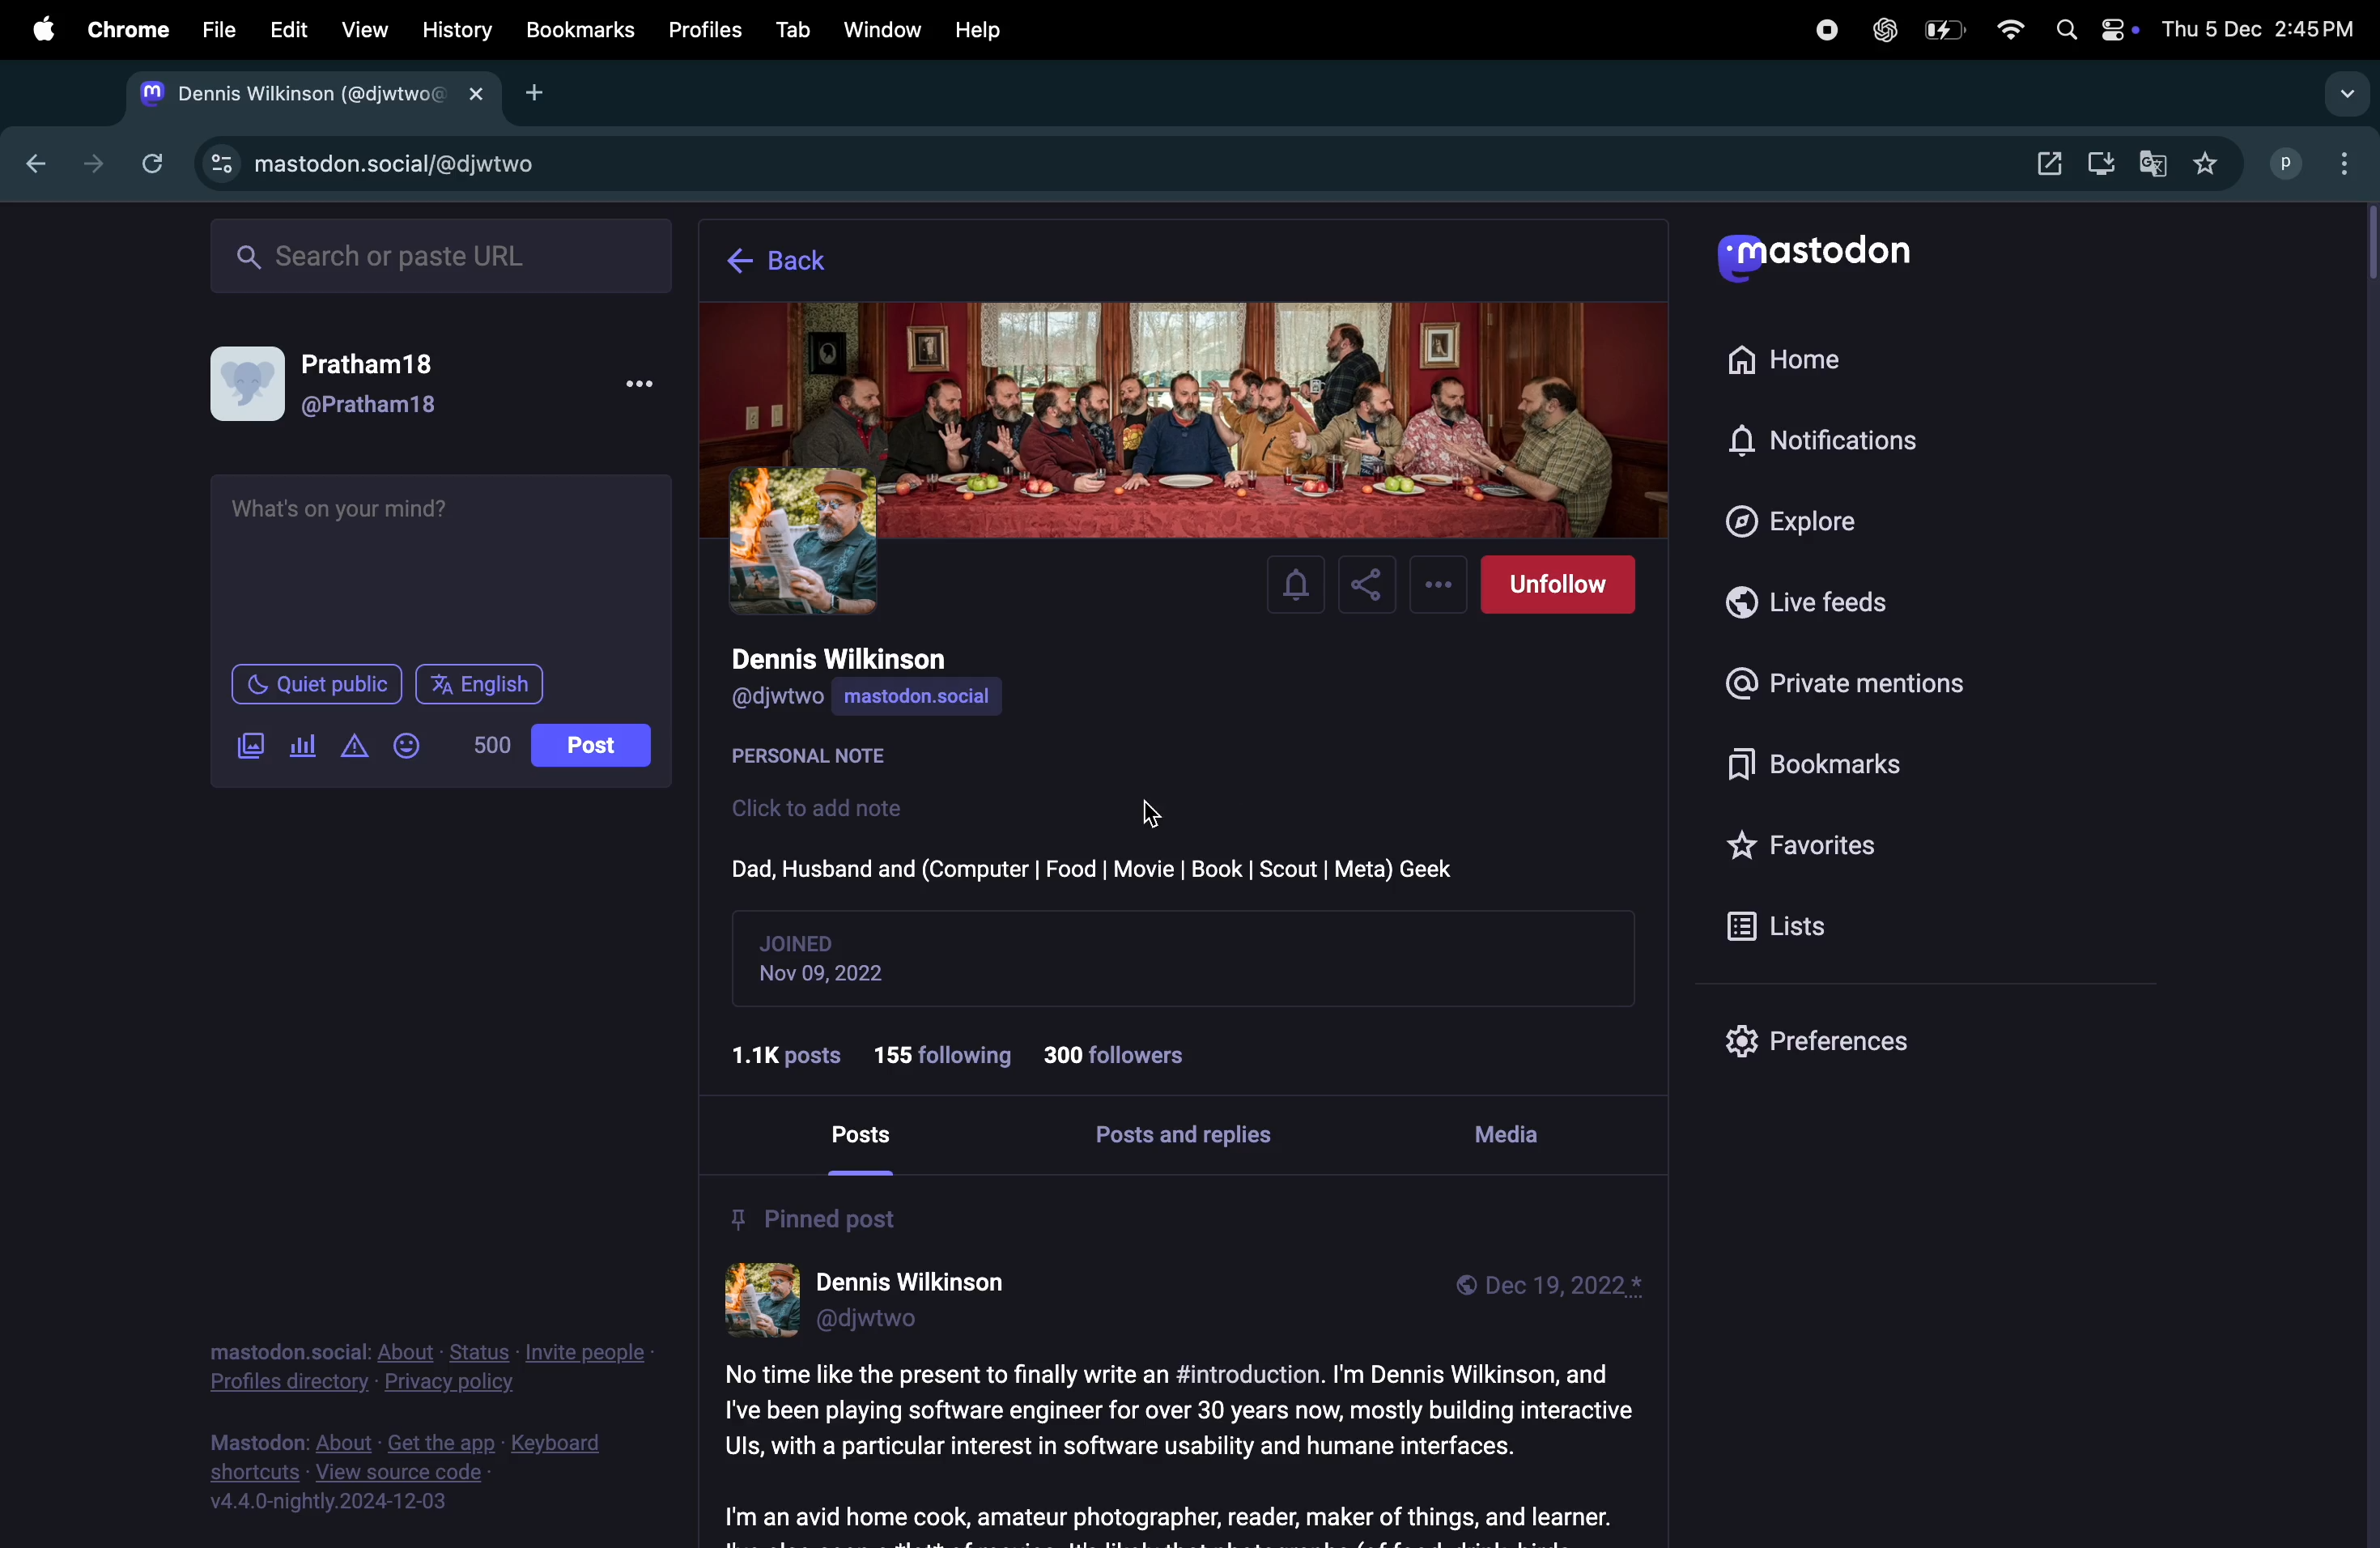 The width and height of the screenshot is (2380, 1548). Describe the element at coordinates (1820, 602) in the screenshot. I see `live feeds` at that location.